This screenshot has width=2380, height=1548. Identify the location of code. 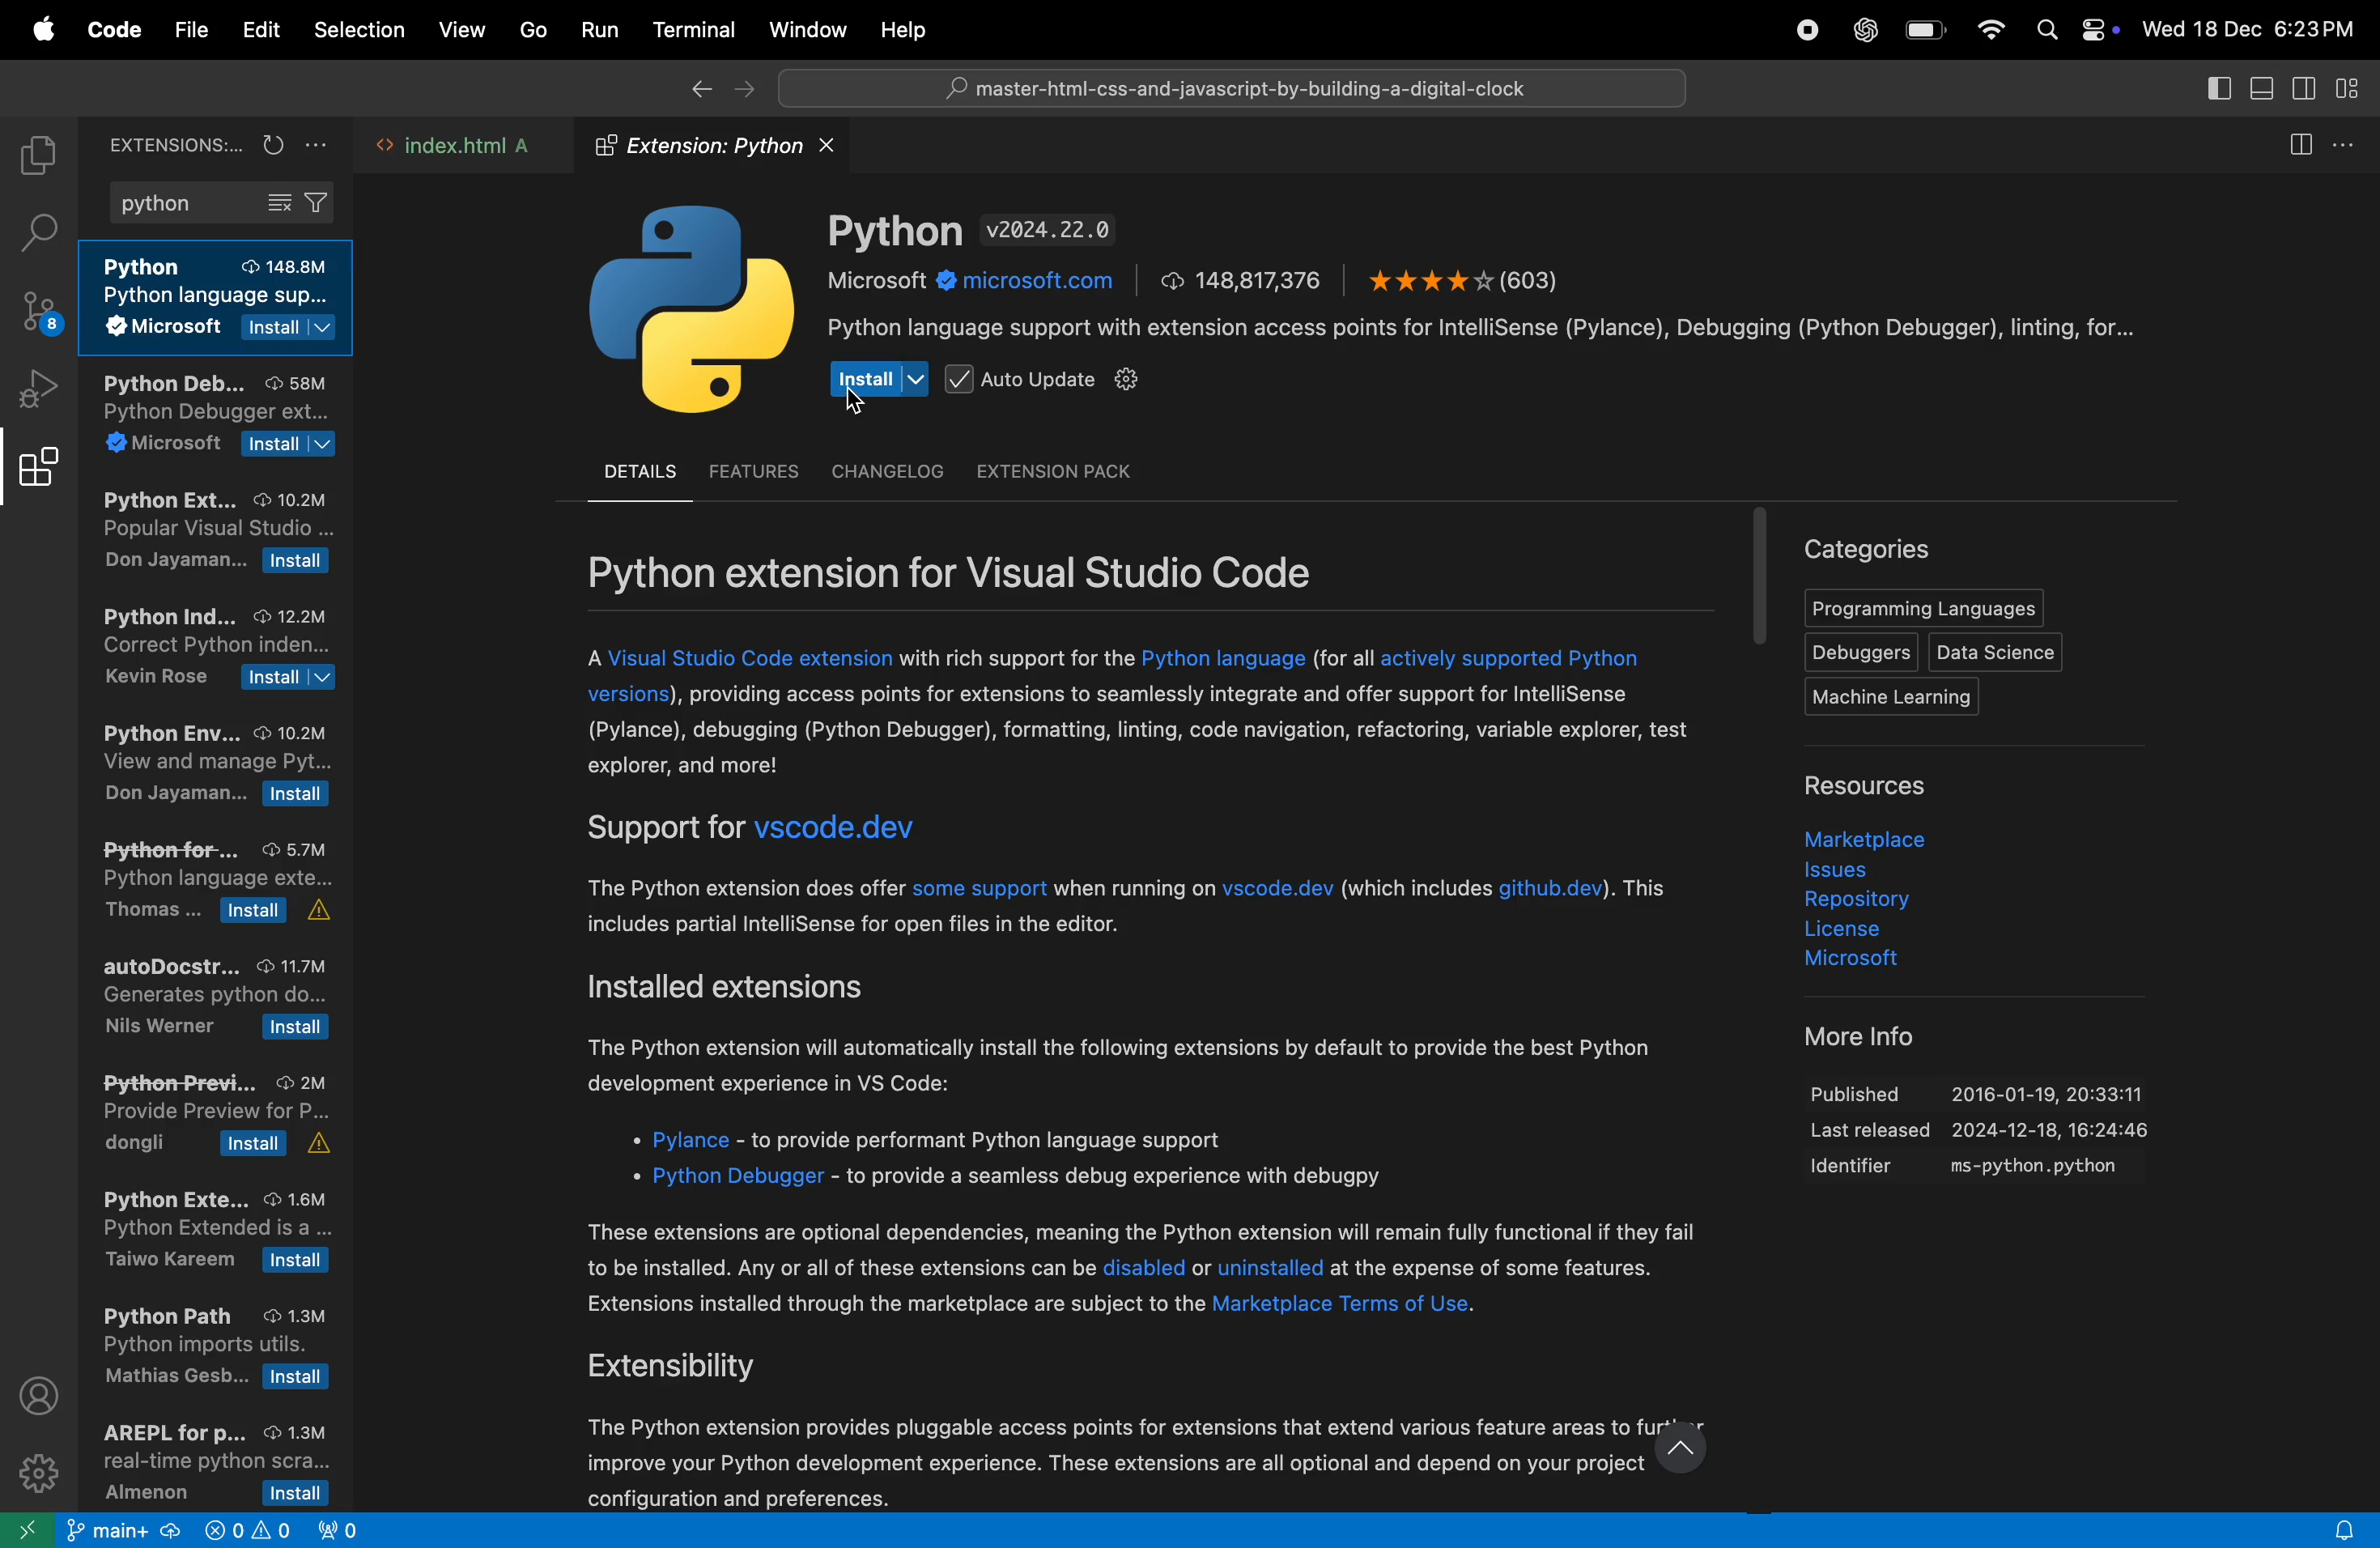
(111, 32).